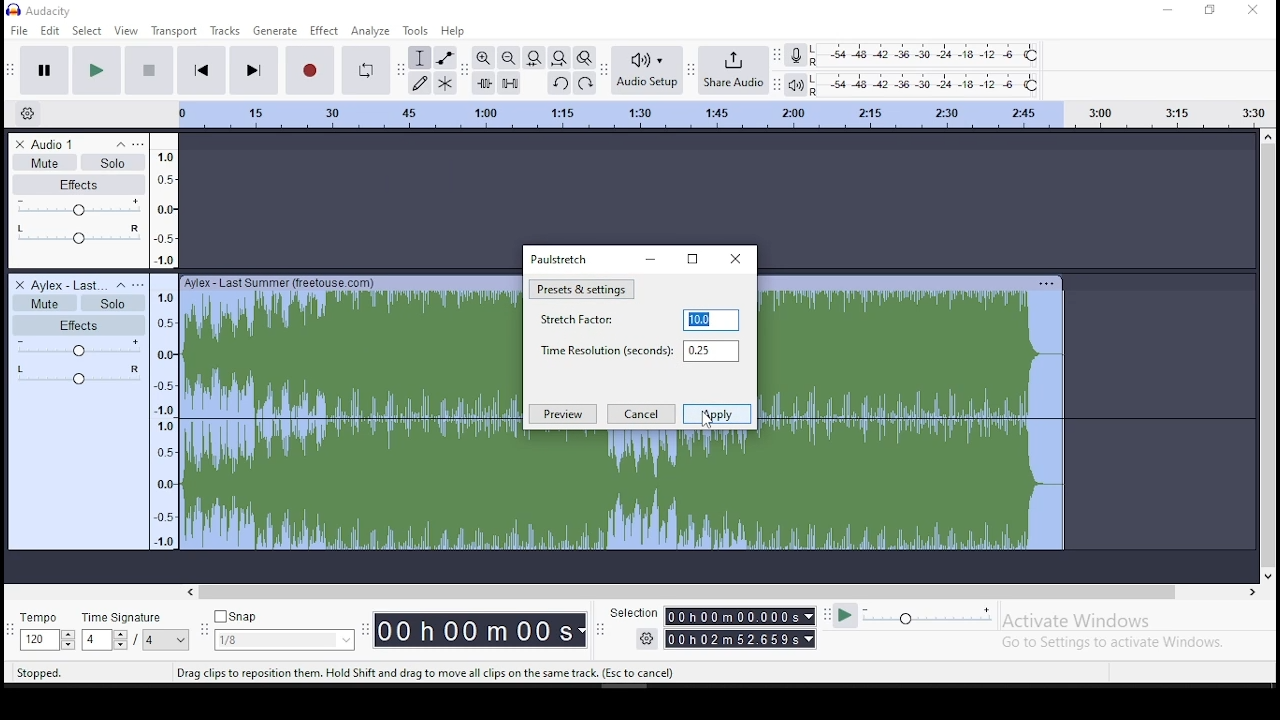 This screenshot has height=720, width=1280. Describe the element at coordinates (126, 32) in the screenshot. I see `view` at that location.